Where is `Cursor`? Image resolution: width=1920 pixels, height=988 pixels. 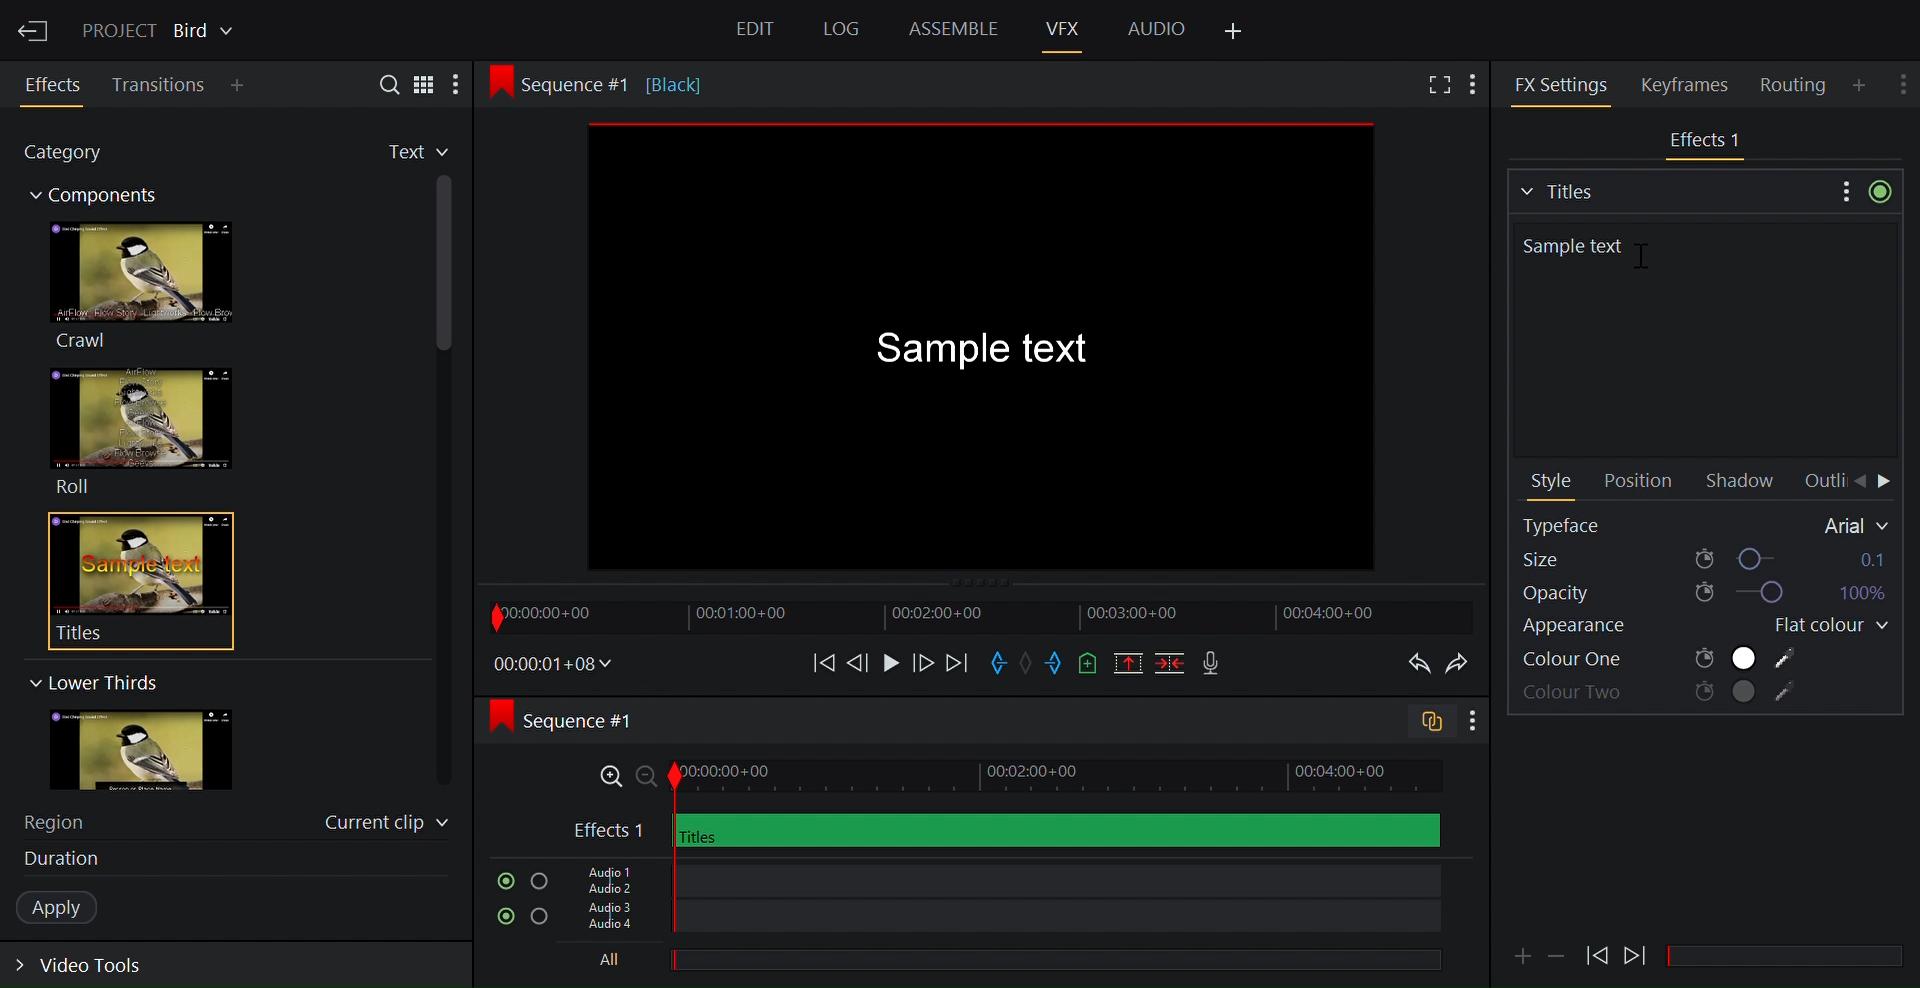
Cursor is located at coordinates (1630, 245).